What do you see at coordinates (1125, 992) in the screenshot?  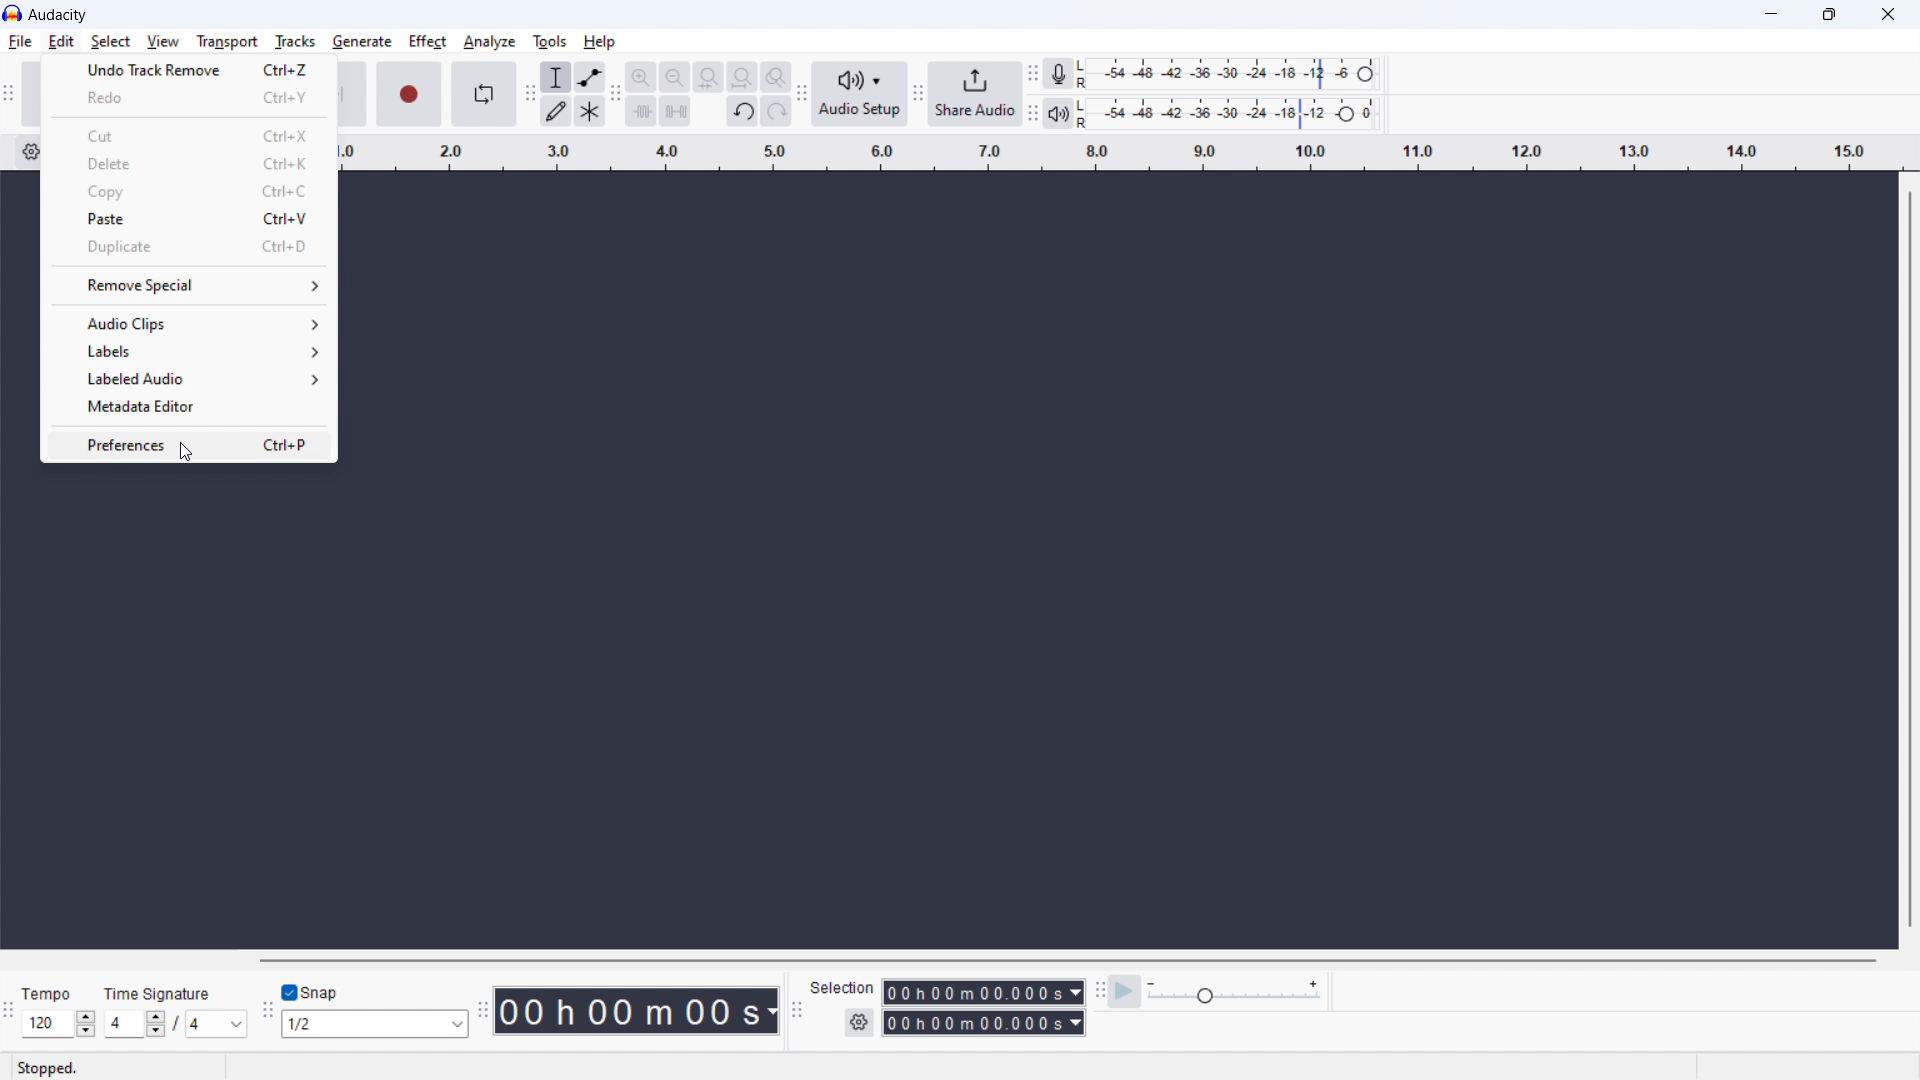 I see `play at speed` at bounding box center [1125, 992].